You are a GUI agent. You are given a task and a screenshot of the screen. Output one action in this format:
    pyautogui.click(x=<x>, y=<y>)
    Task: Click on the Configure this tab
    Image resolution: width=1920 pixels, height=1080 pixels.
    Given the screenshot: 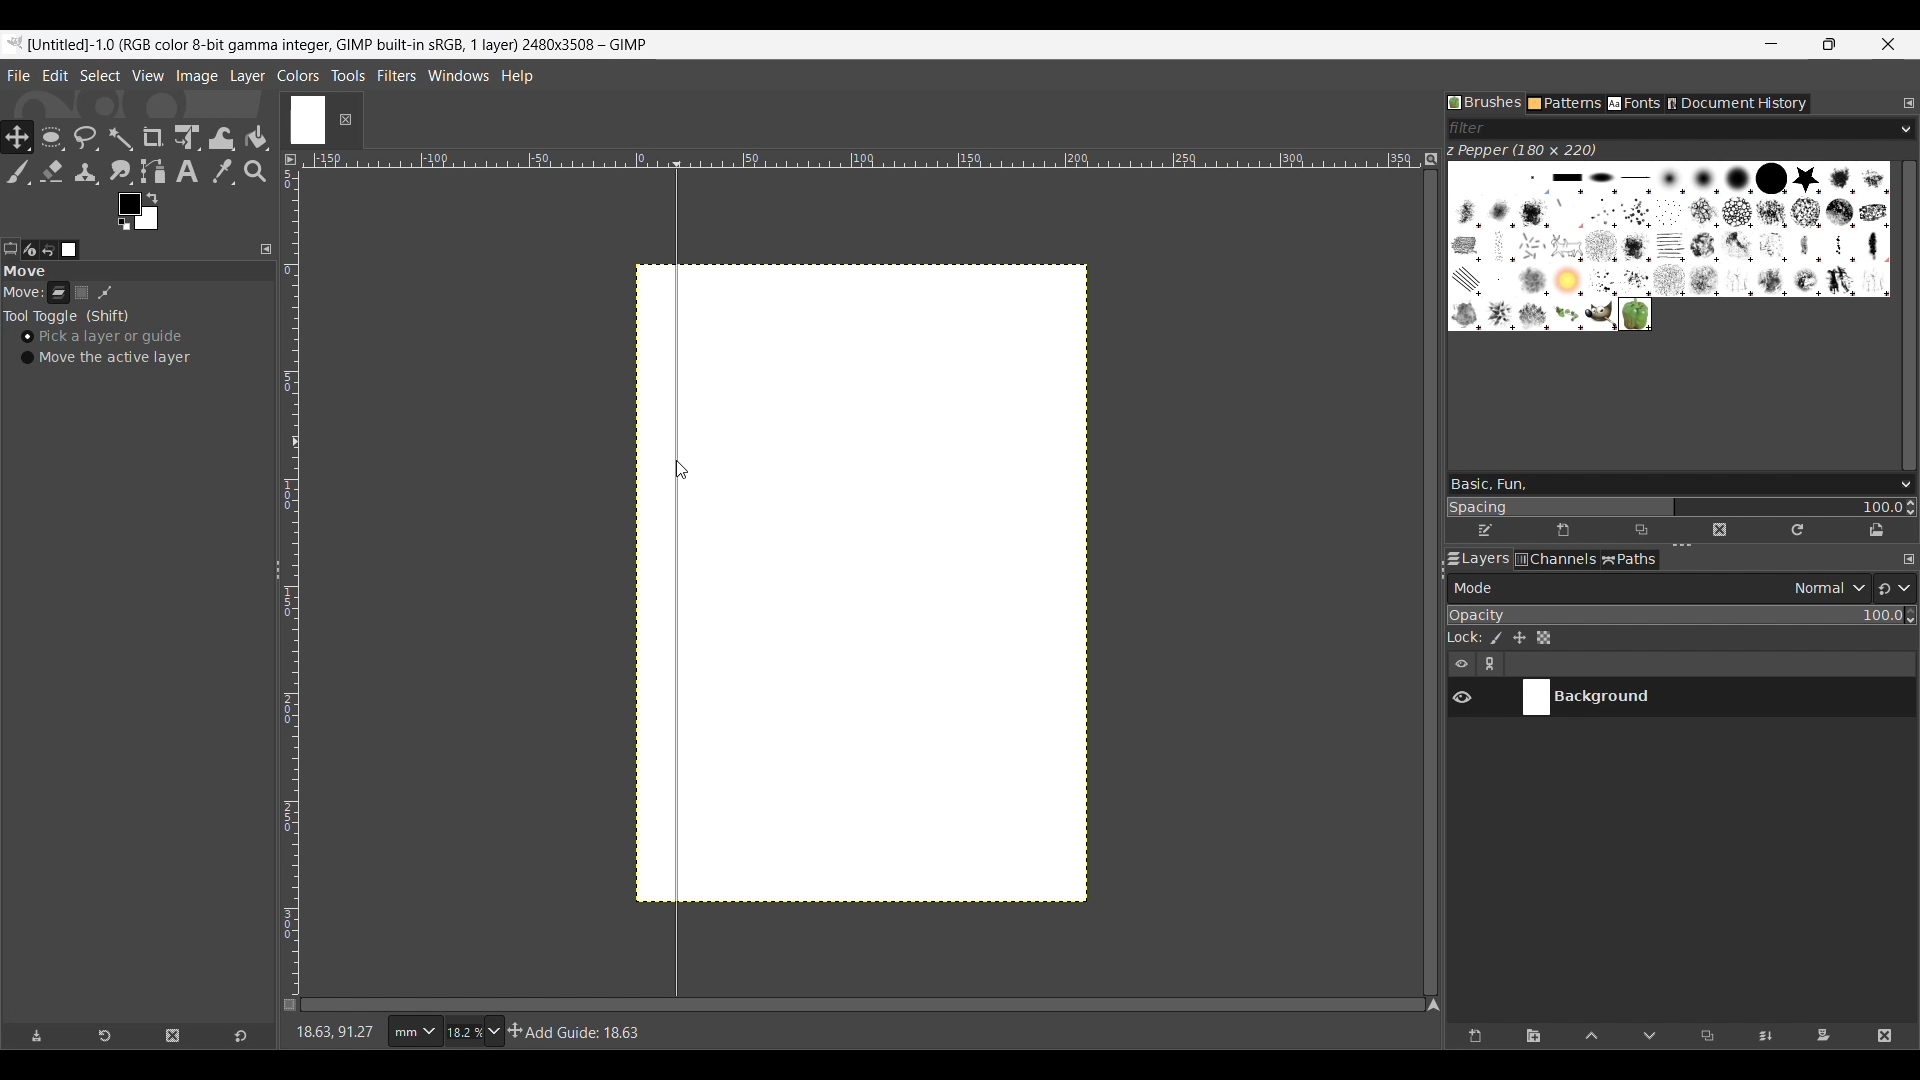 What is the action you would take?
    pyautogui.click(x=266, y=250)
    